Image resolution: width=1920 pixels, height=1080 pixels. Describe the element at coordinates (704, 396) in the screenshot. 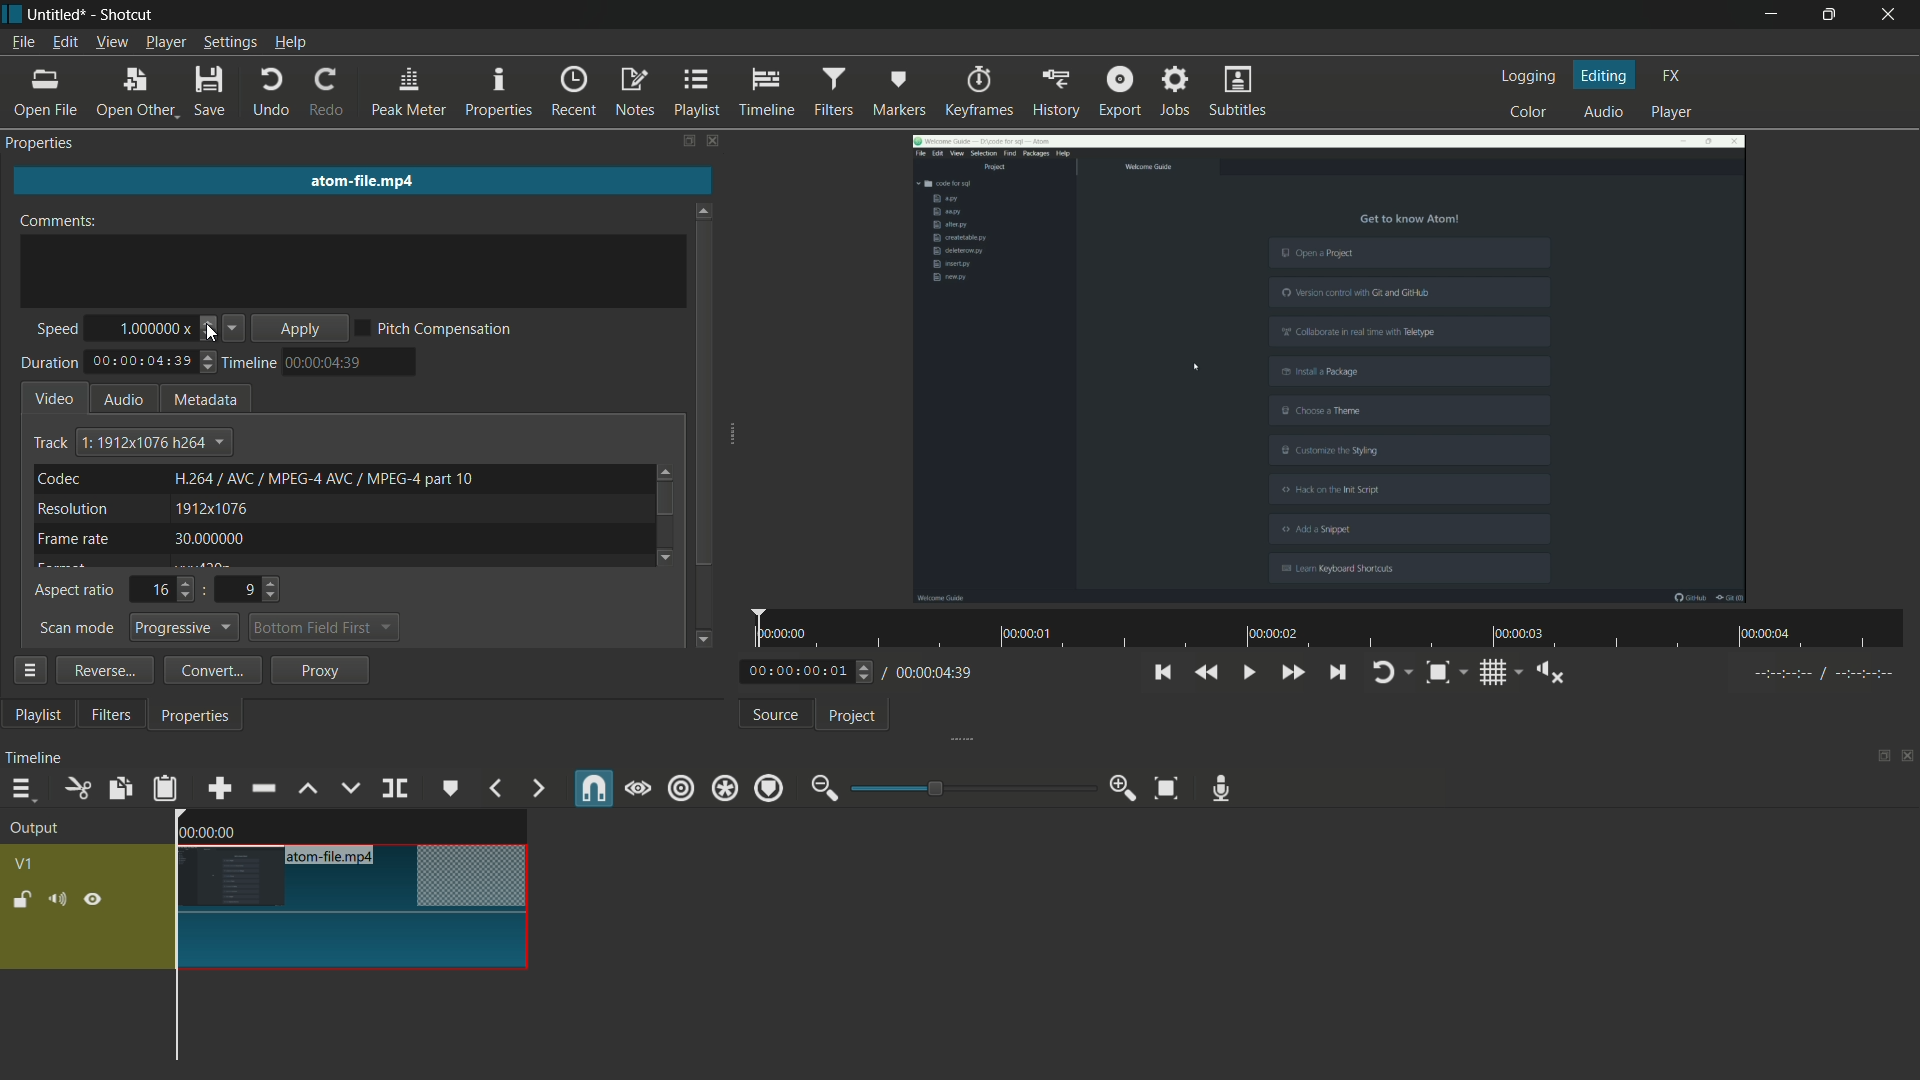

I see `scroll bar` at that location.